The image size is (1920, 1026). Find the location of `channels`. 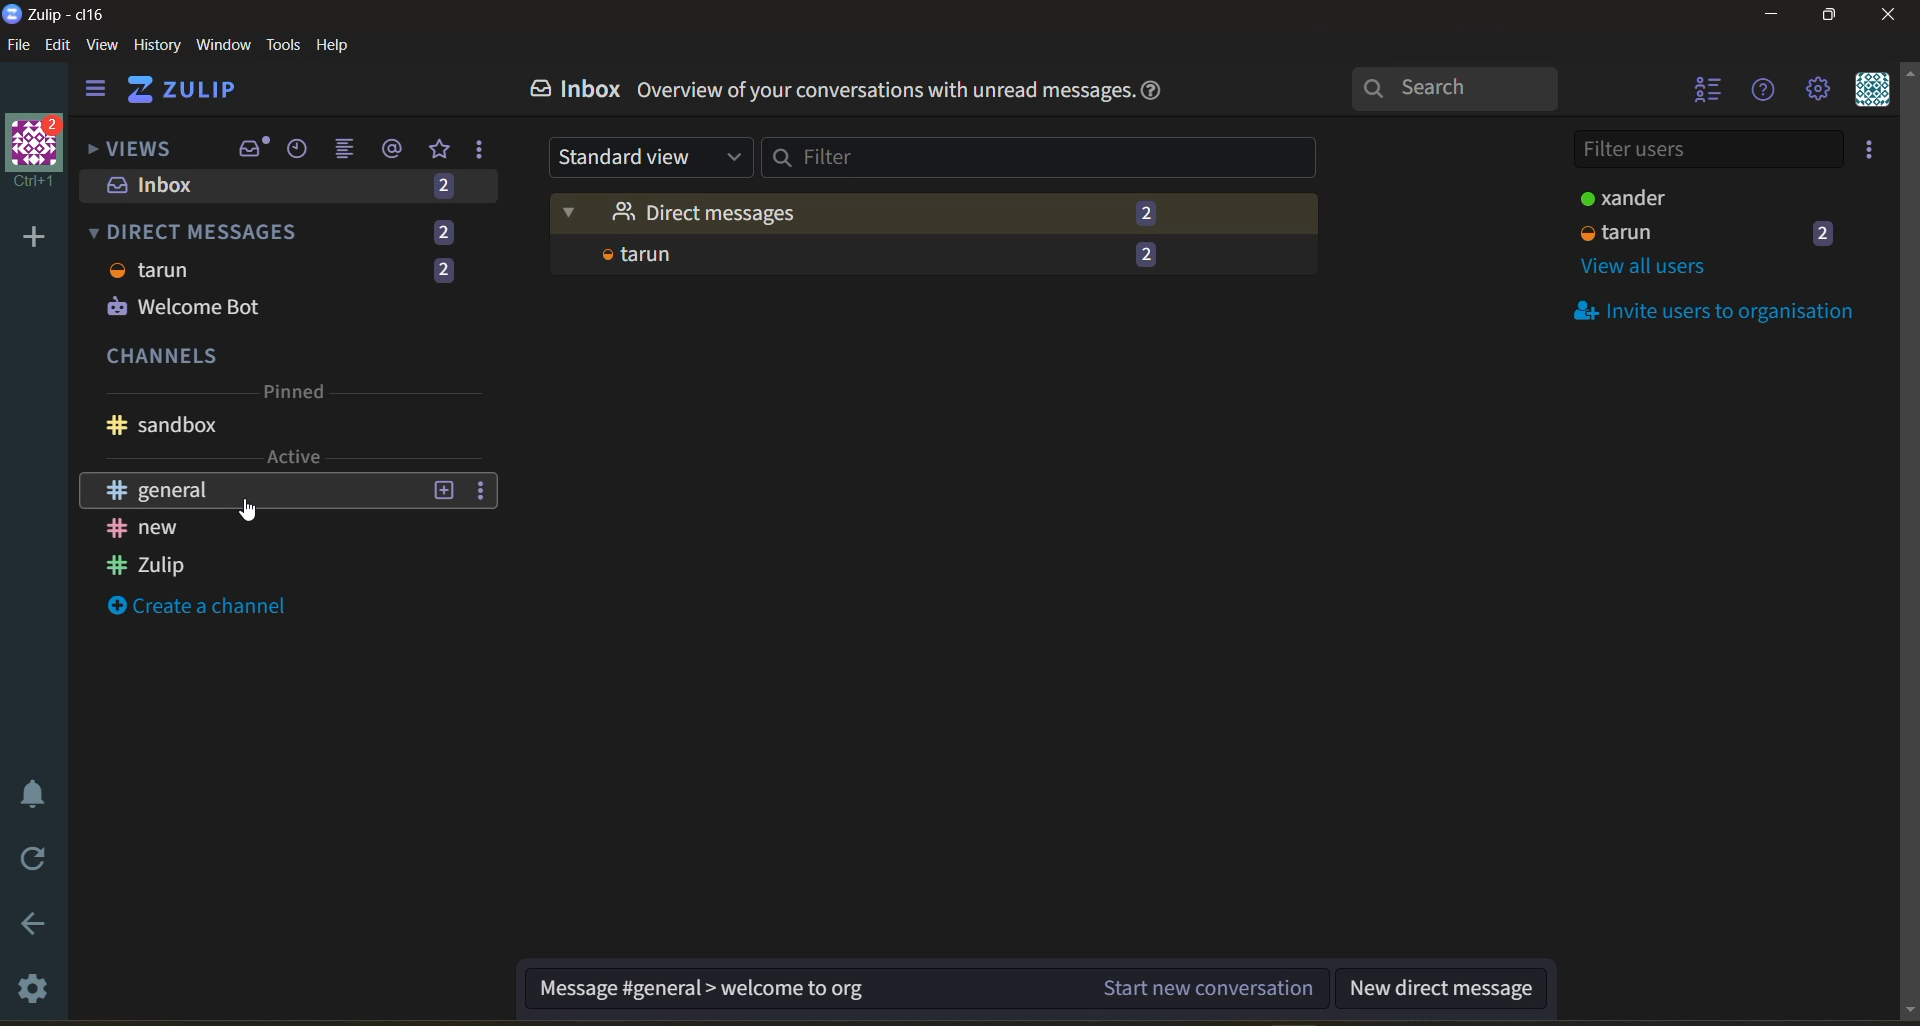

channels is located at coordinates (292, 403).